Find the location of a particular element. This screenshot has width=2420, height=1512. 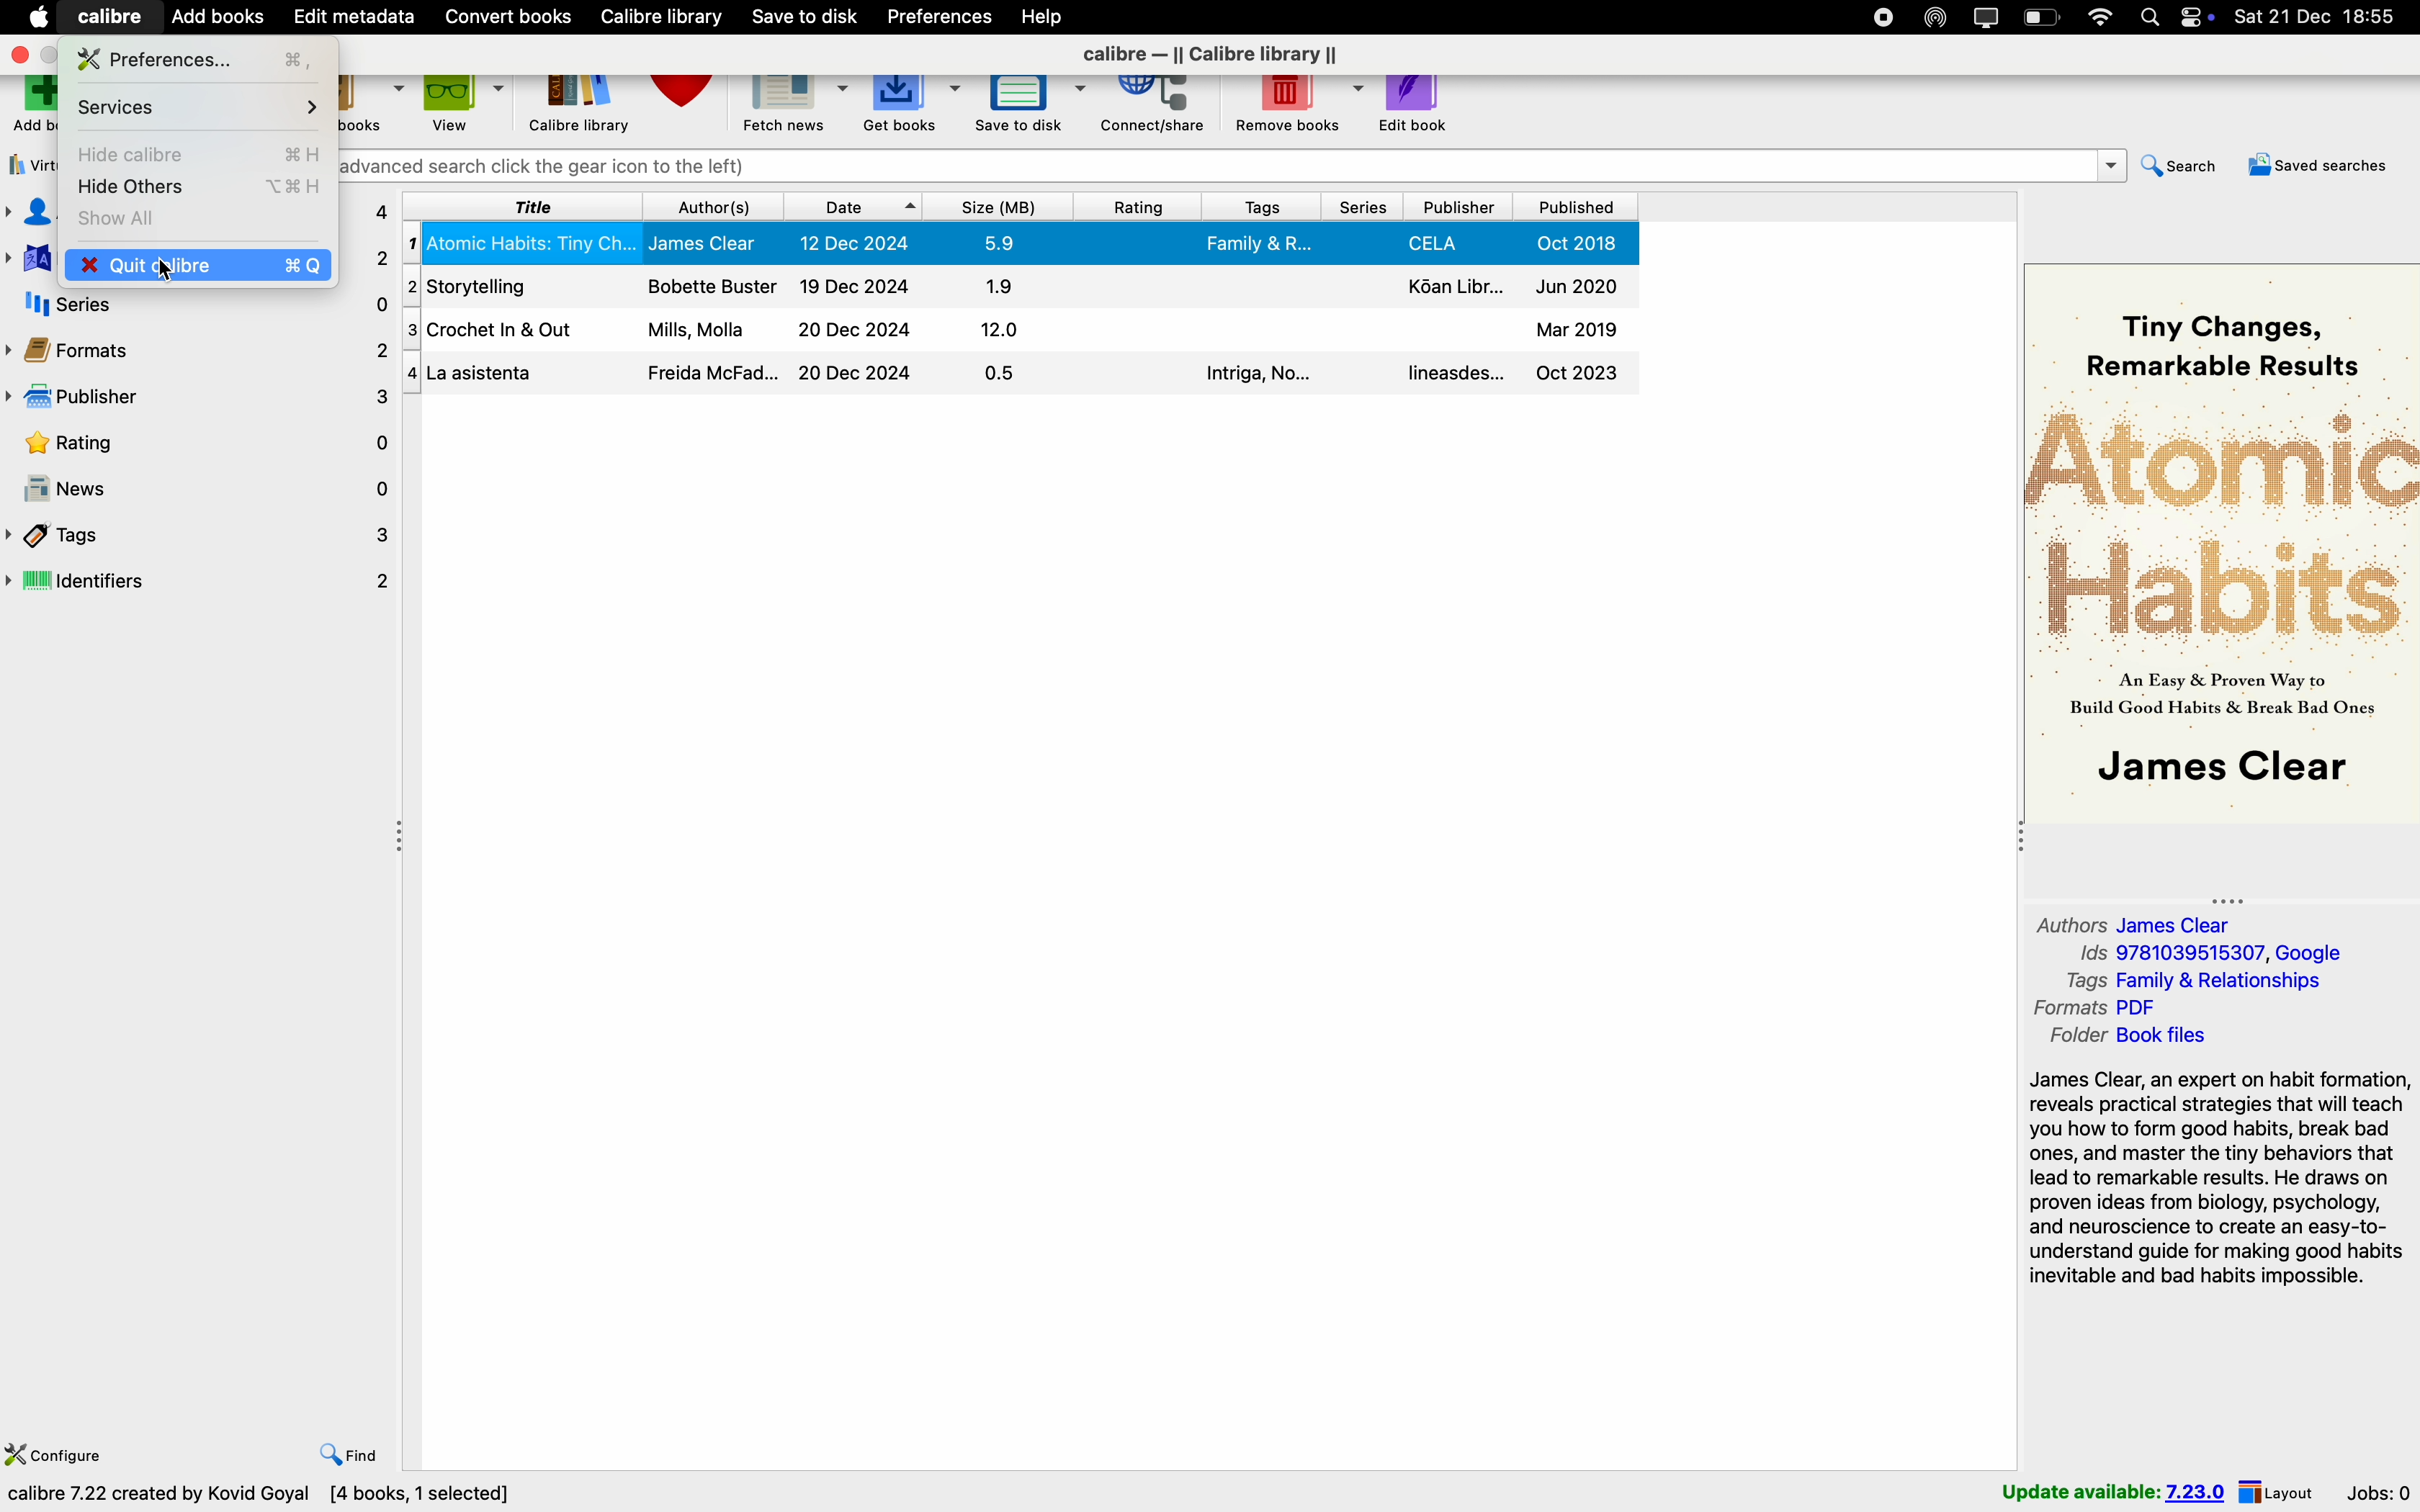

title is located at coordinates (525, 205).